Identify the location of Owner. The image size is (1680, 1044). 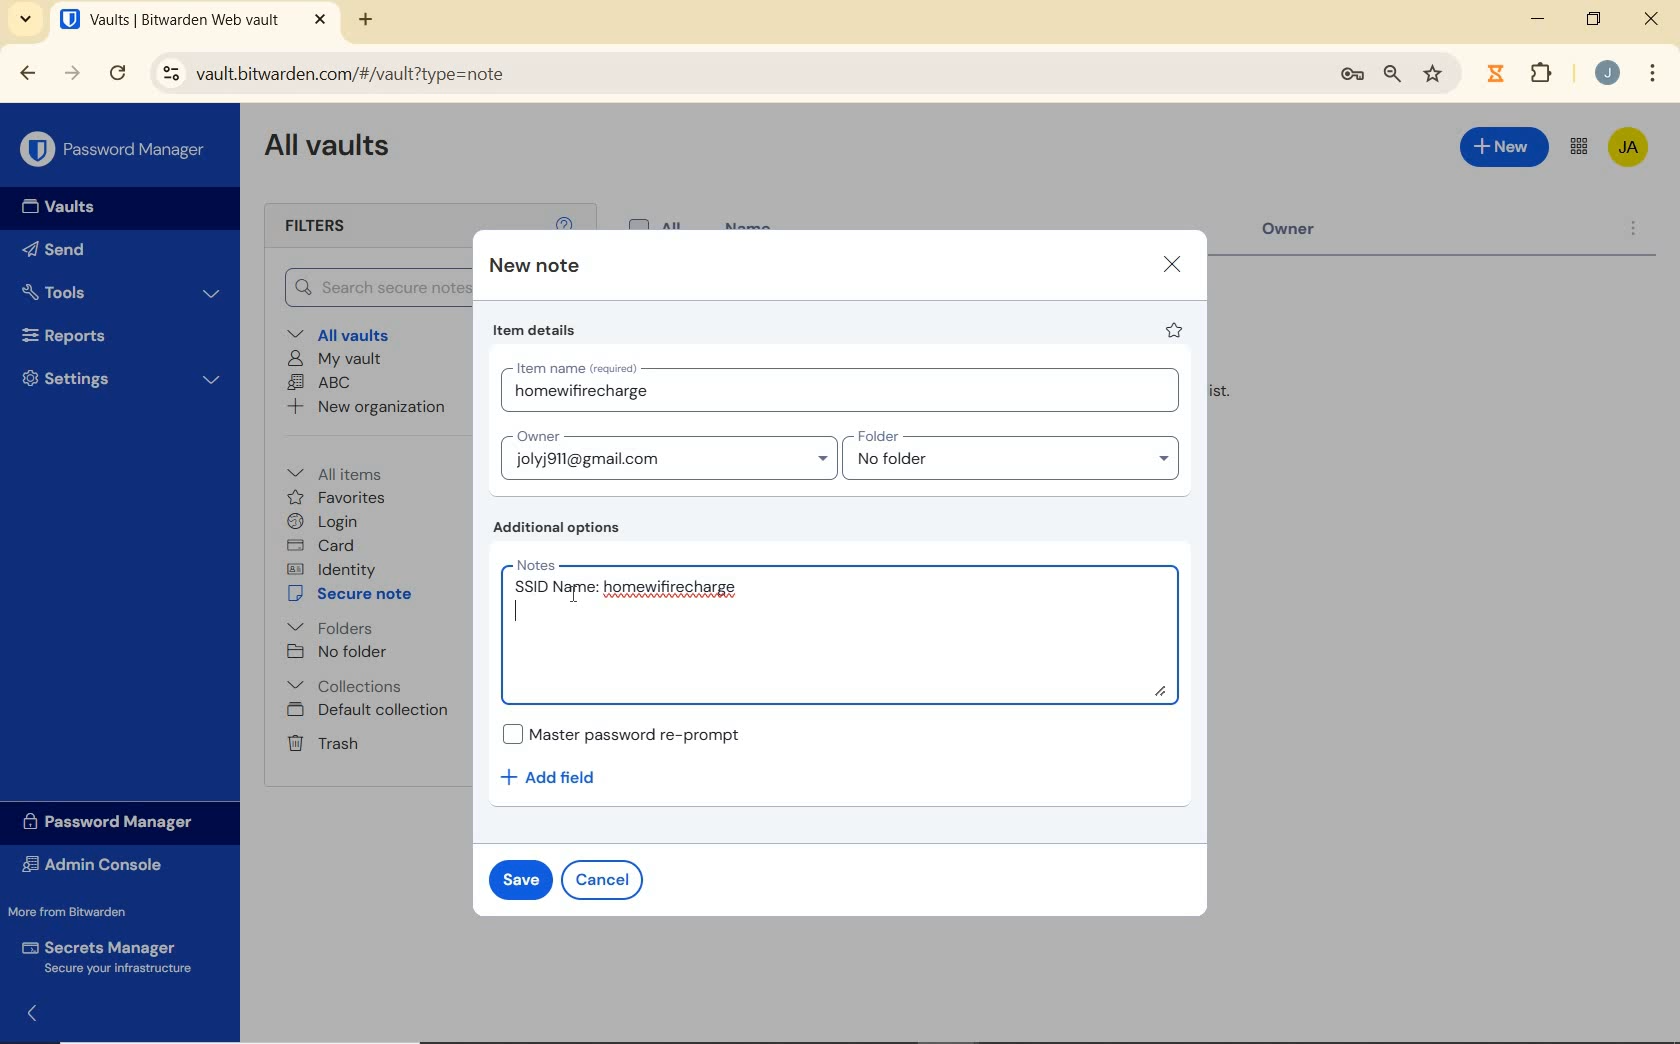
(1305, 234).